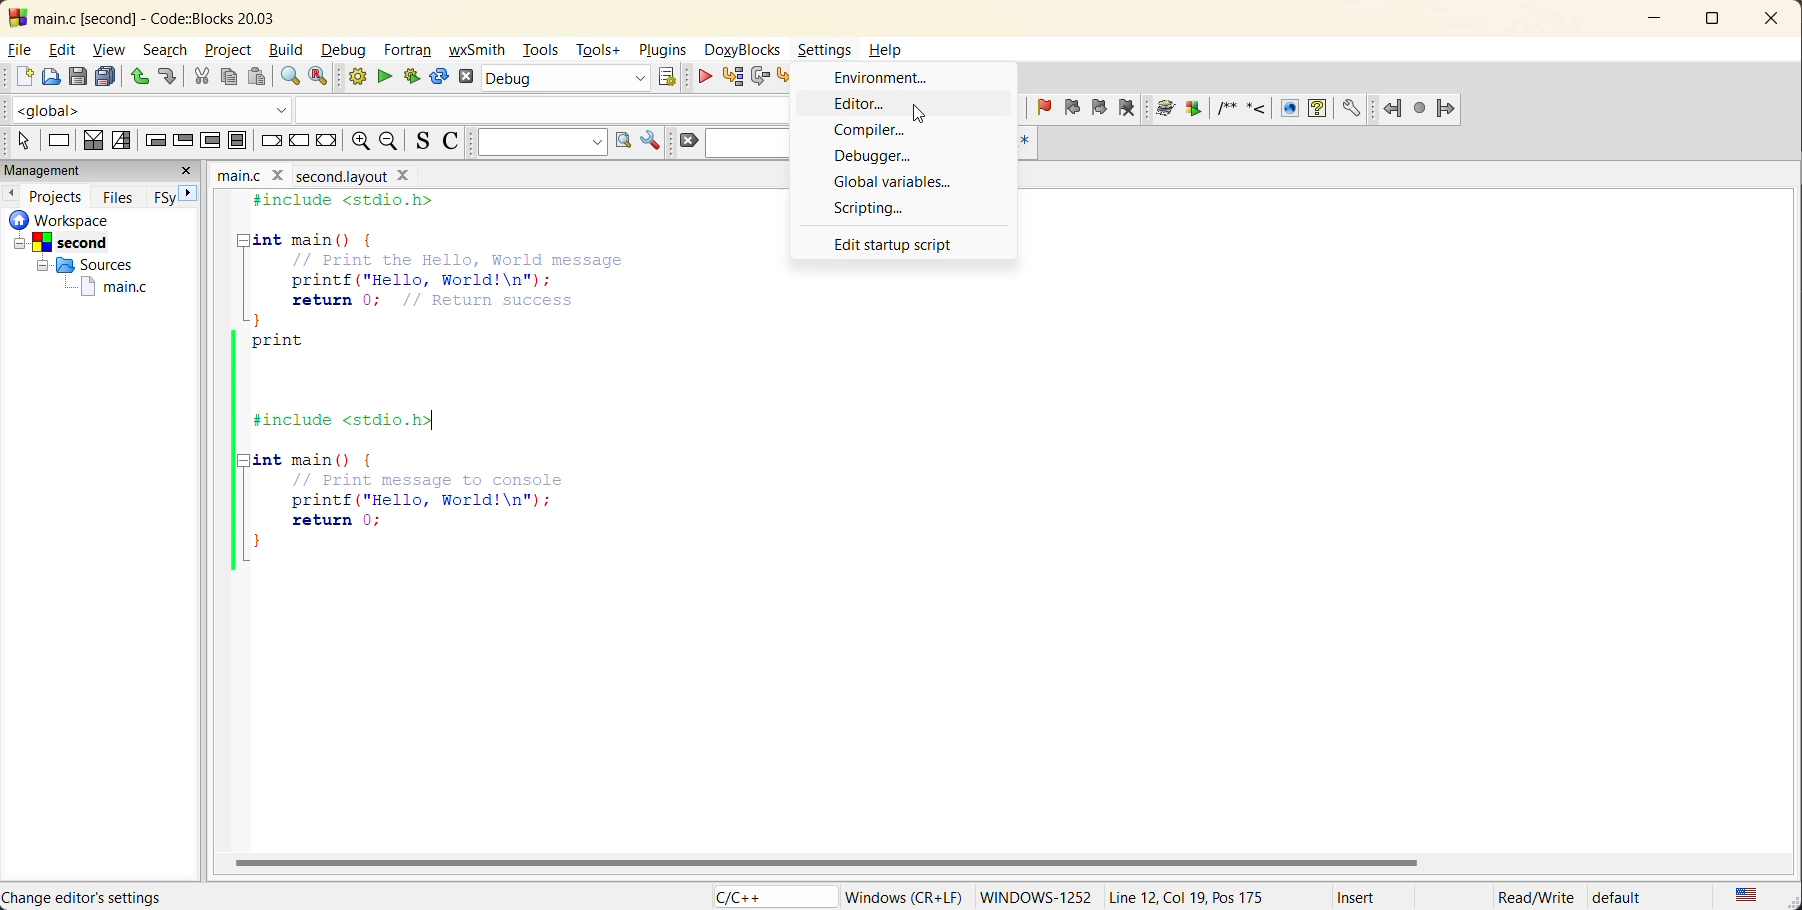 This screenshot has width=1802, height=910. What do you see at coordinates (14, 16) in the screenshot?
I see `Codeblock logo` at bounding box center [14, 16].